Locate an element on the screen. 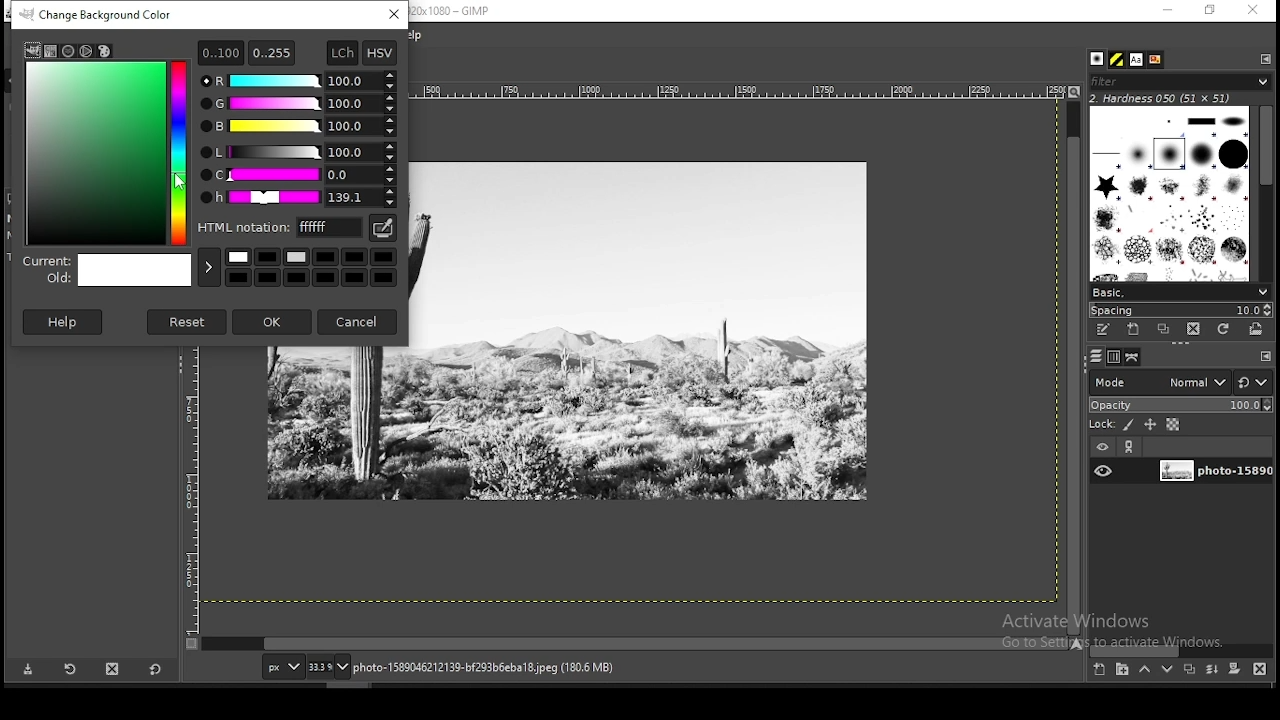 The width and height of the screenshot is (1280, 720). delete tool preset is located at coordinates (112, 669).